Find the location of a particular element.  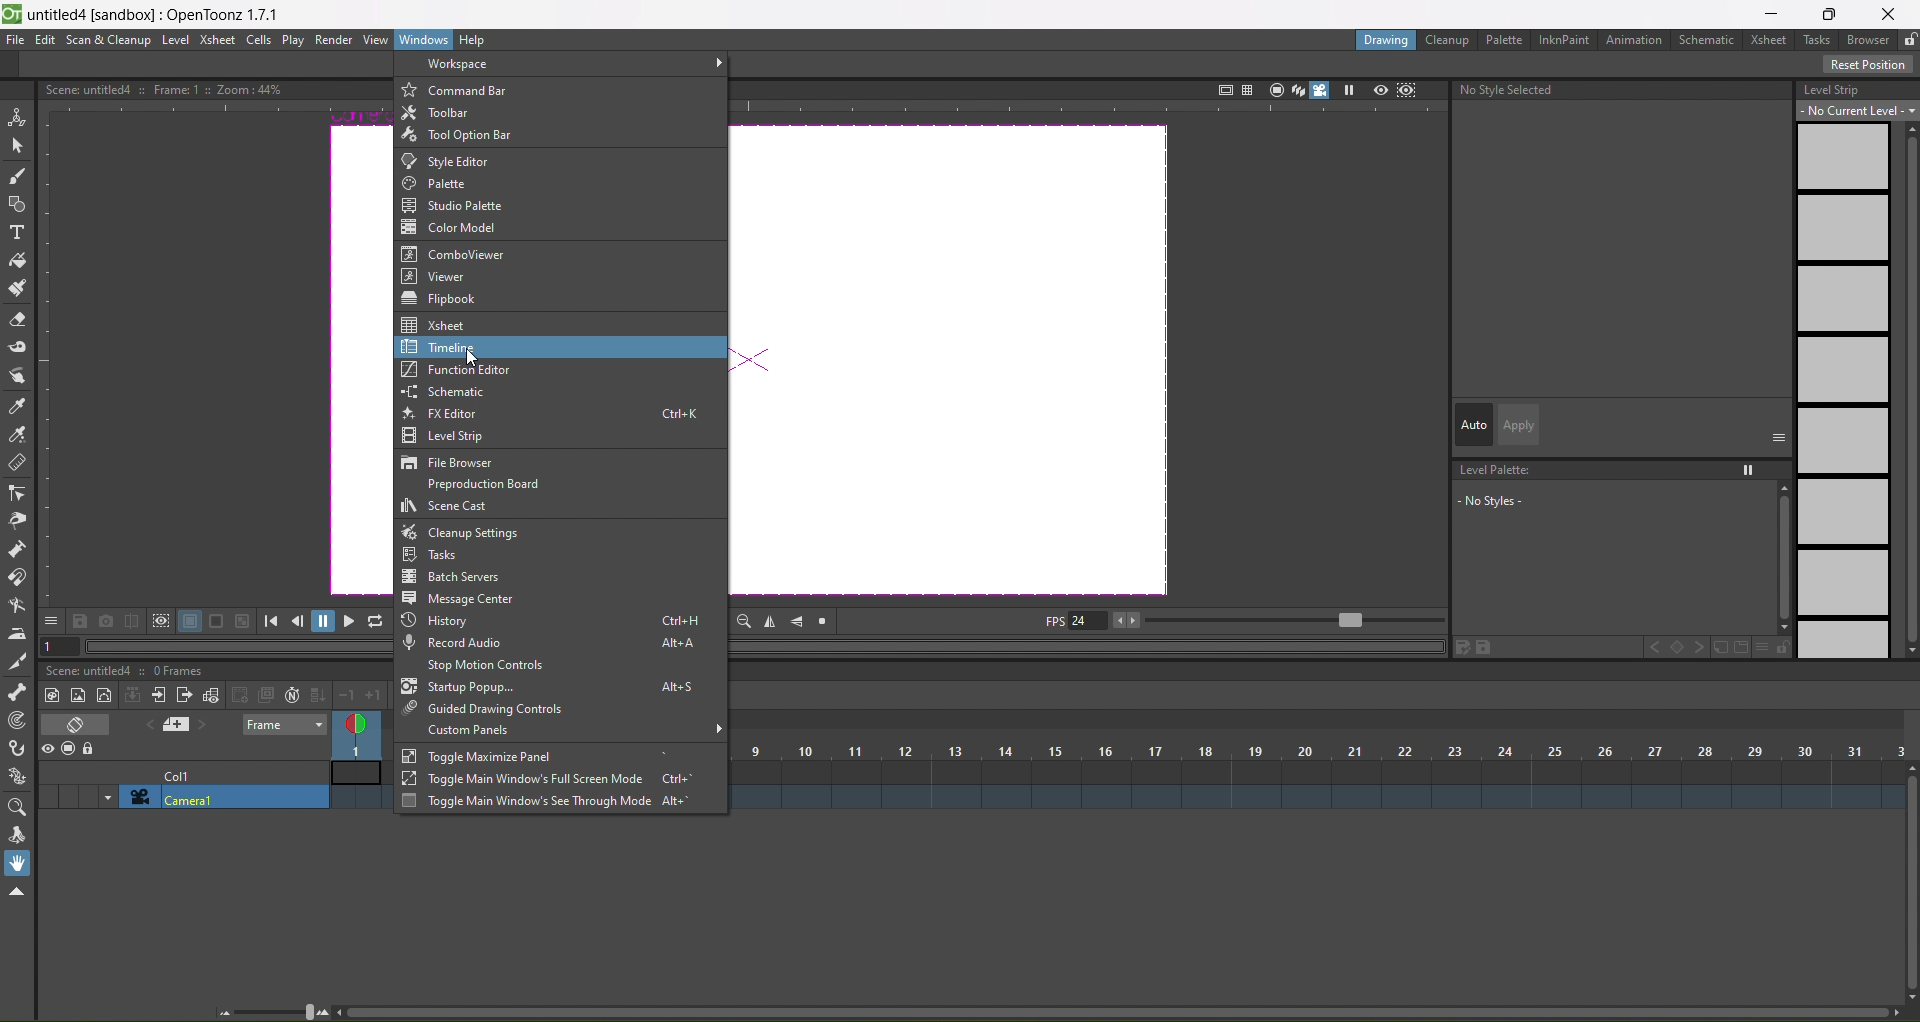

tool option bar is located at coordinates (479, 135).